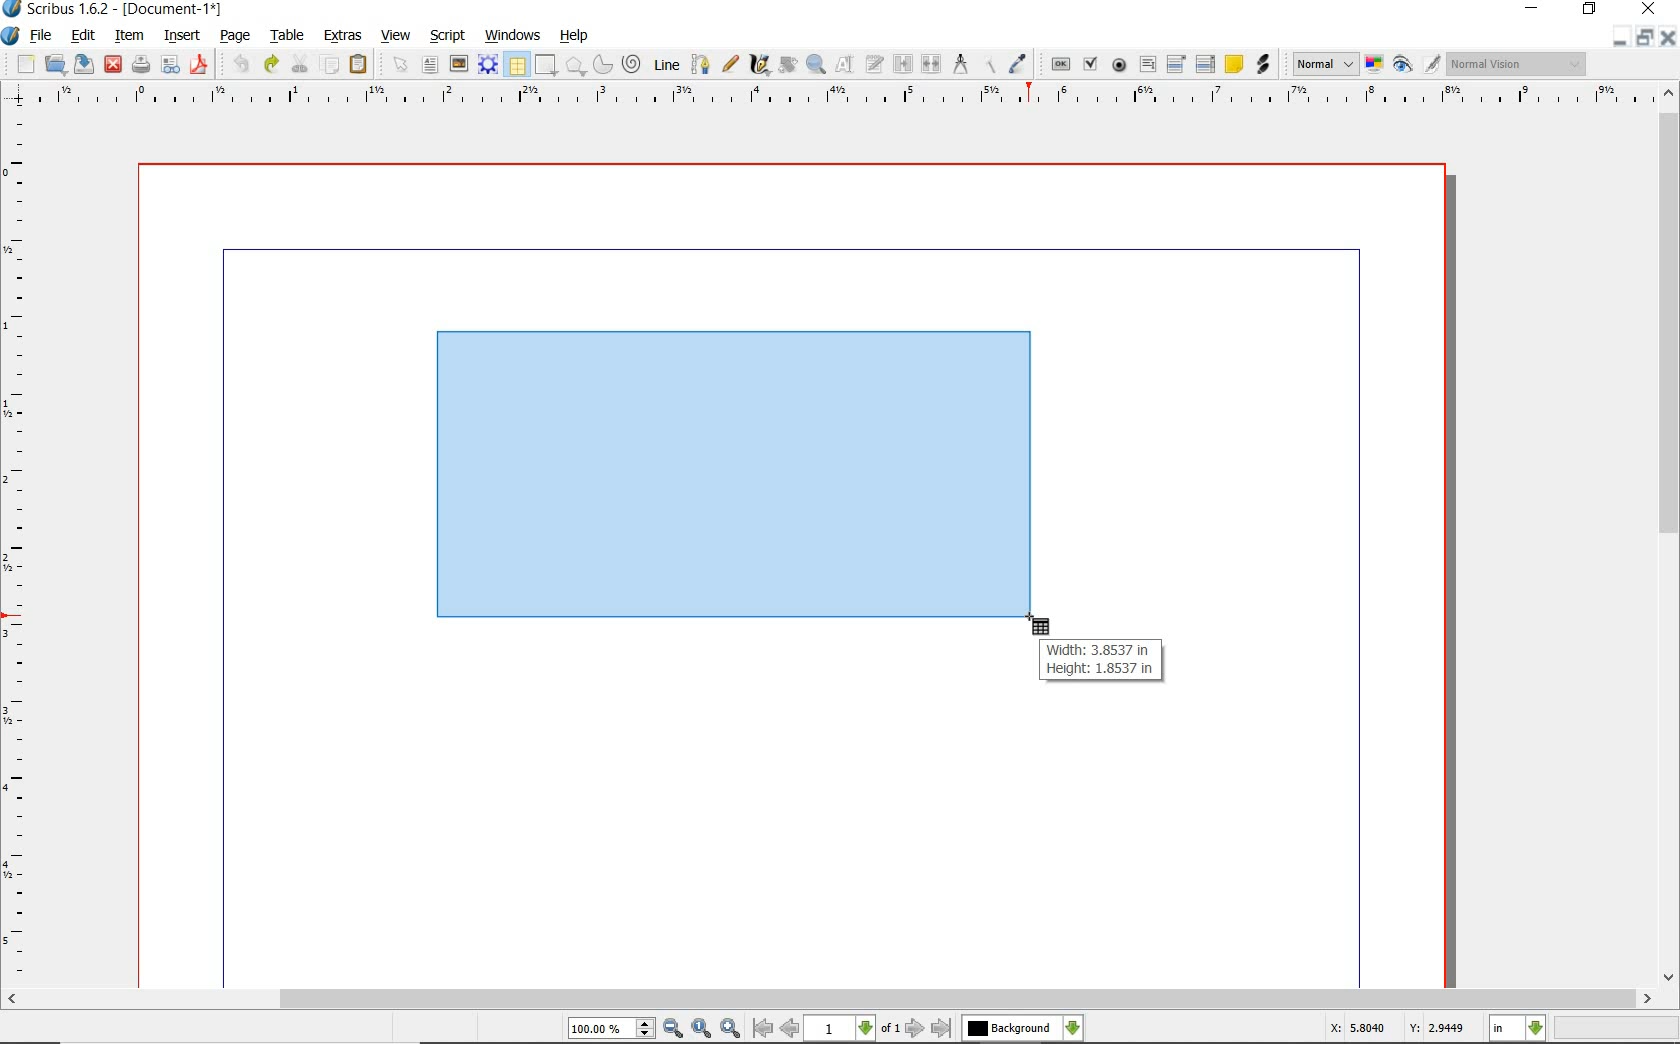 Image resolution: width=1680 pixels, height=1044 pixels. Describe the element at coordinates (576, 67) in the screenshot. I see `shape` at that location.